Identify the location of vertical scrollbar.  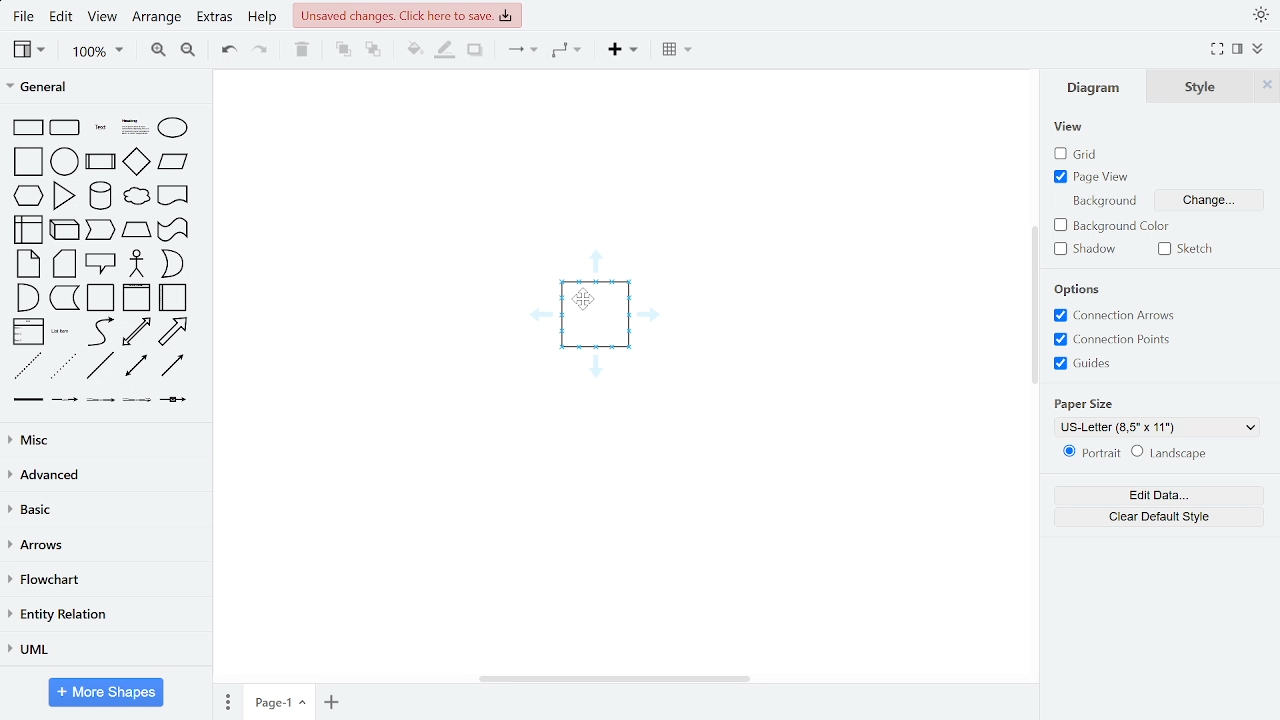
(1034, 305).